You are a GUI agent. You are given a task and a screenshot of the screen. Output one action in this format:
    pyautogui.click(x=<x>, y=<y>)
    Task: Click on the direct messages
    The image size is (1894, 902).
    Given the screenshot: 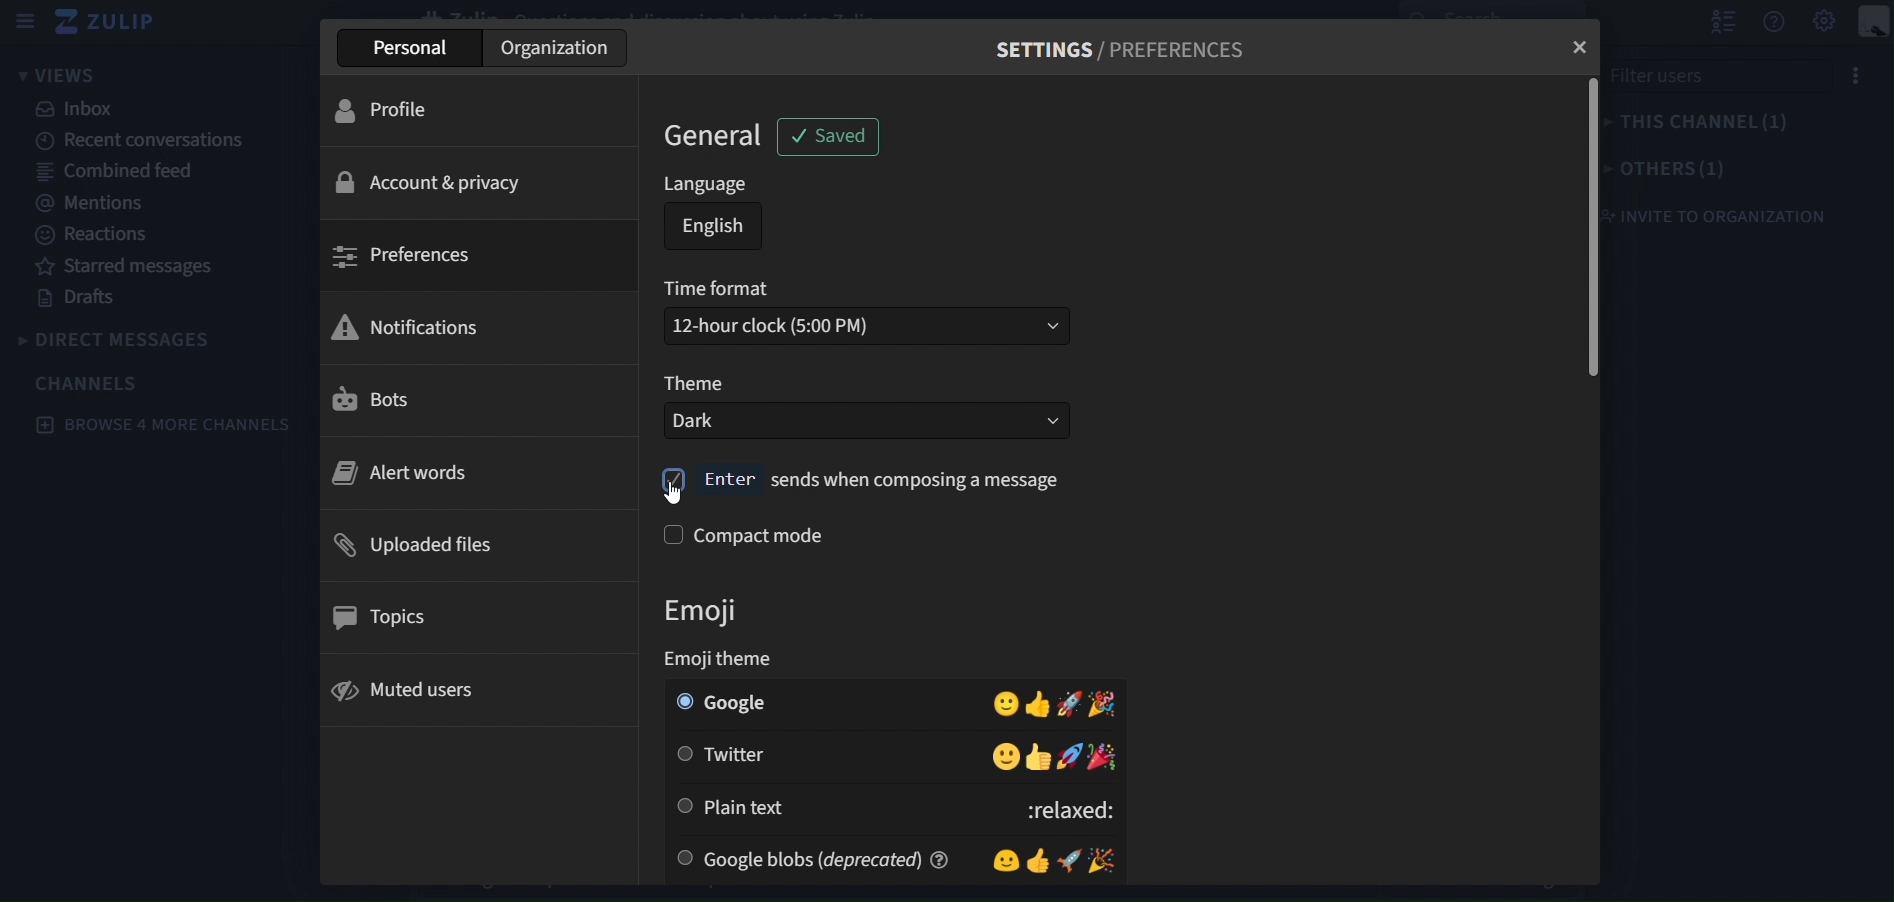 What is the action you would take?
    pyautogui.click(x=129, y=340)
    